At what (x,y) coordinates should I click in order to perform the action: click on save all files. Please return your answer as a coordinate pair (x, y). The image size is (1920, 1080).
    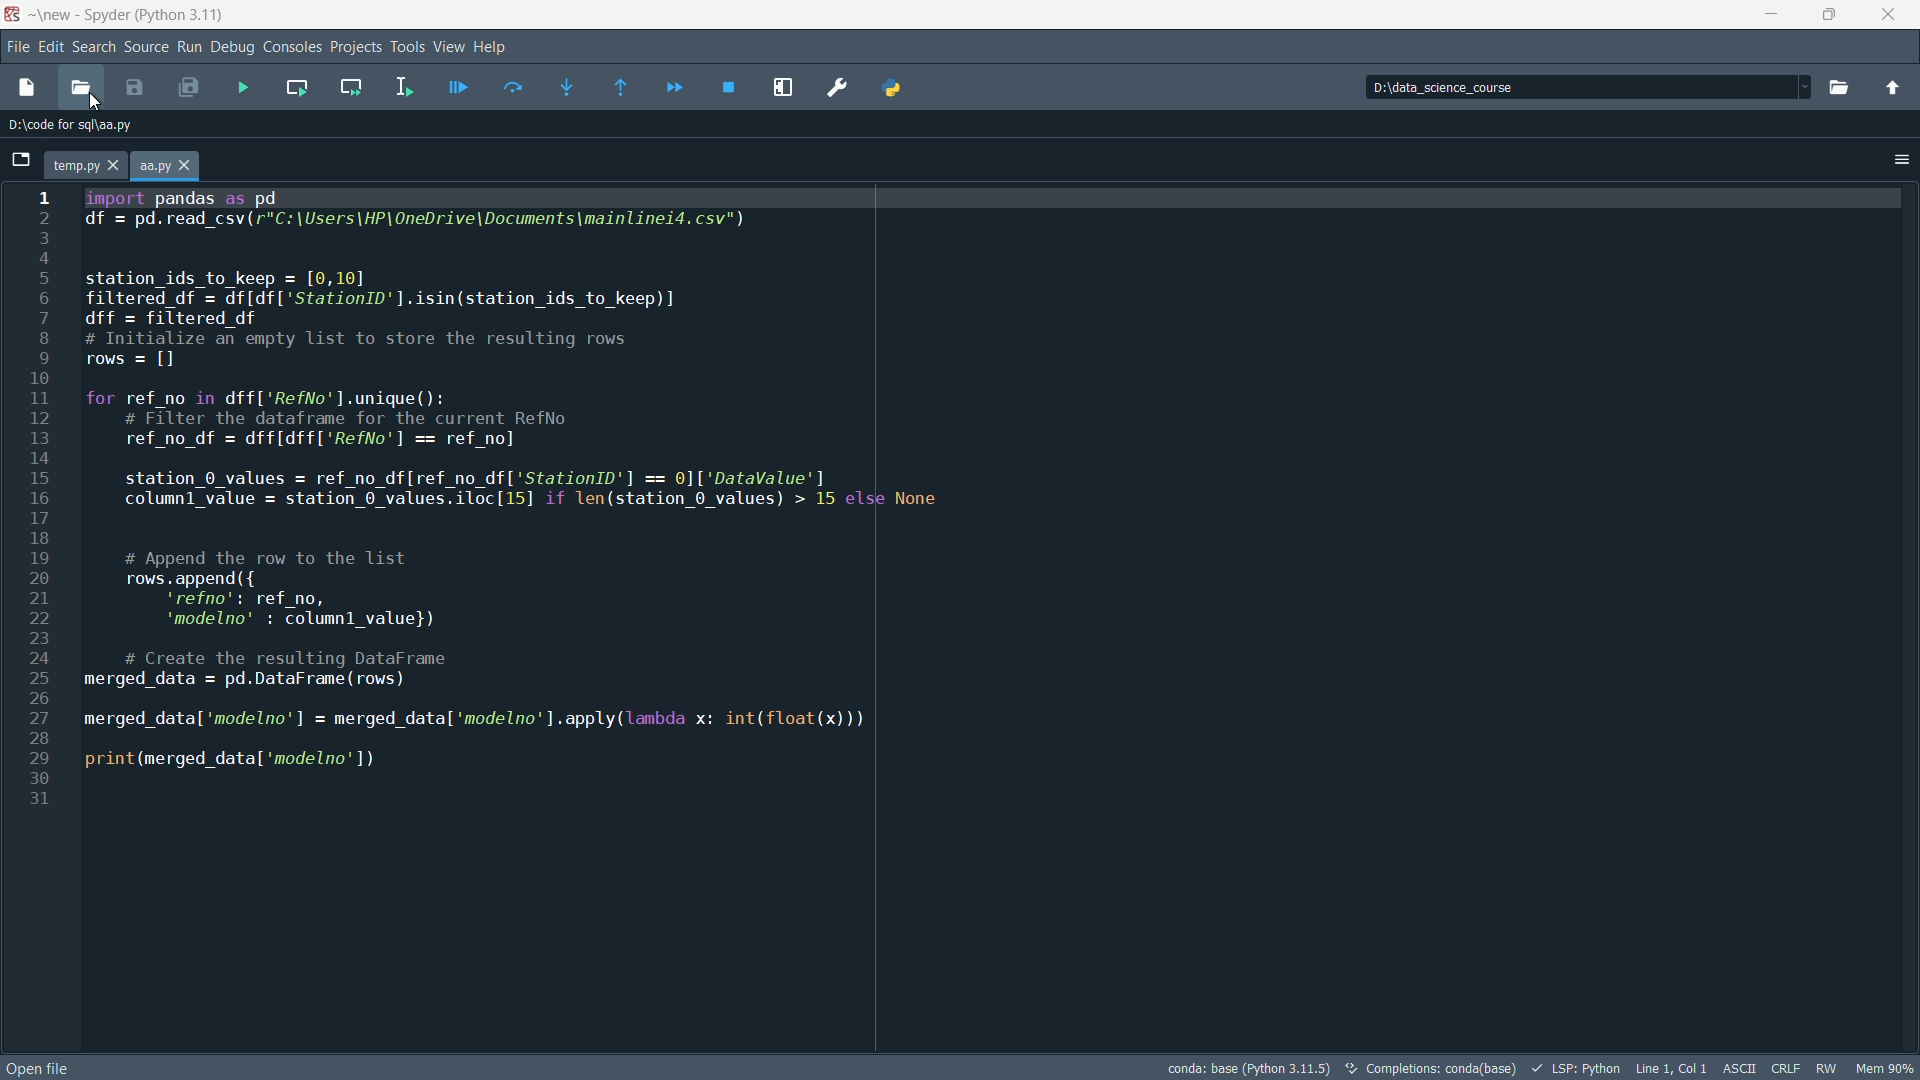
    Looking at the image, I should click on (188, 87).